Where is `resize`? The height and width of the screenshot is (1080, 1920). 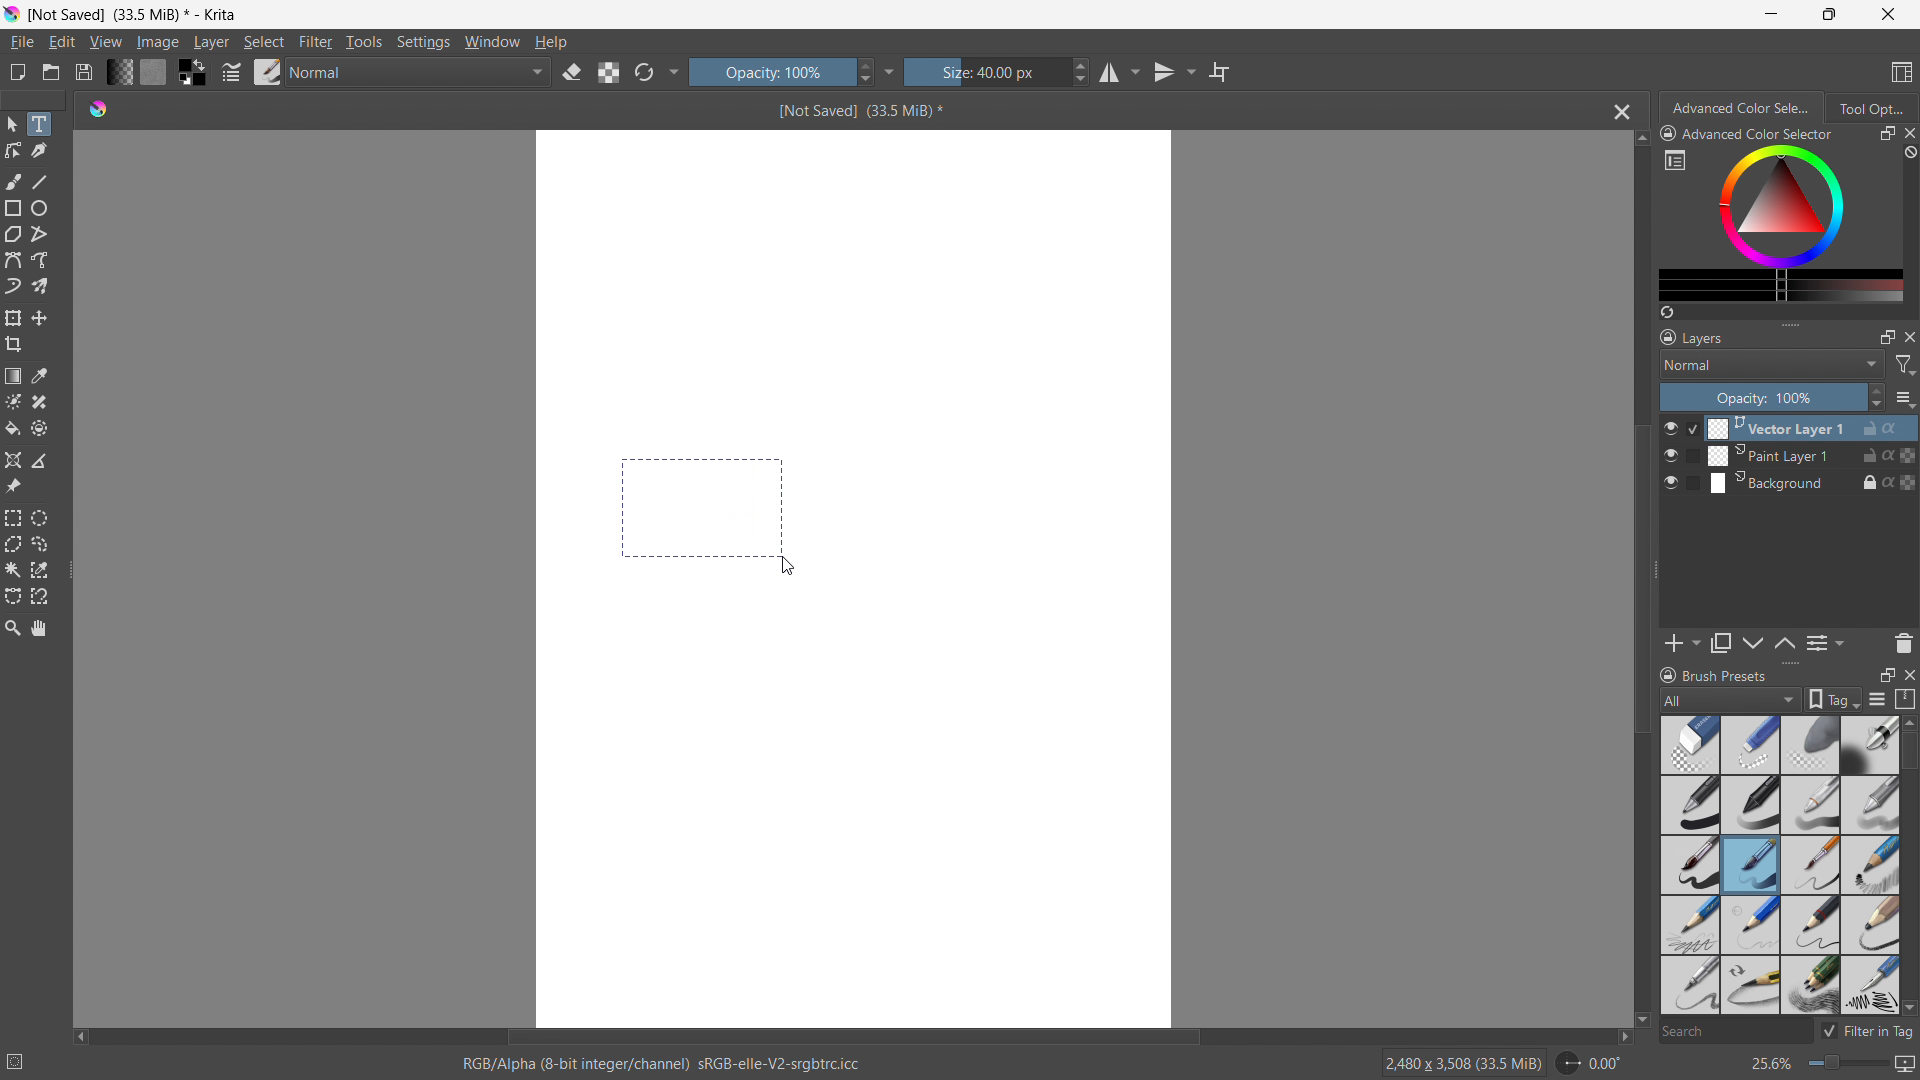 resize is located at coordinates (1790, 322).